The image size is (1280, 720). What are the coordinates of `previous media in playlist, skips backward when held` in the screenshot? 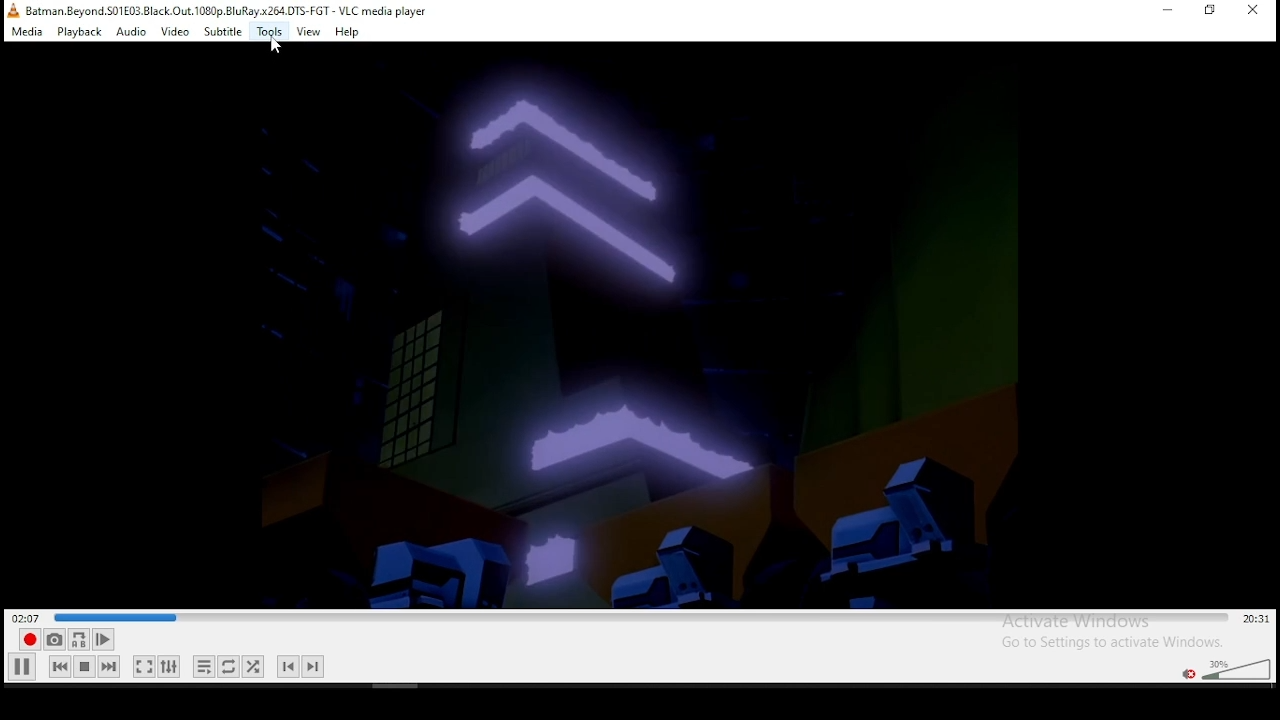 It's located at (60, 666).